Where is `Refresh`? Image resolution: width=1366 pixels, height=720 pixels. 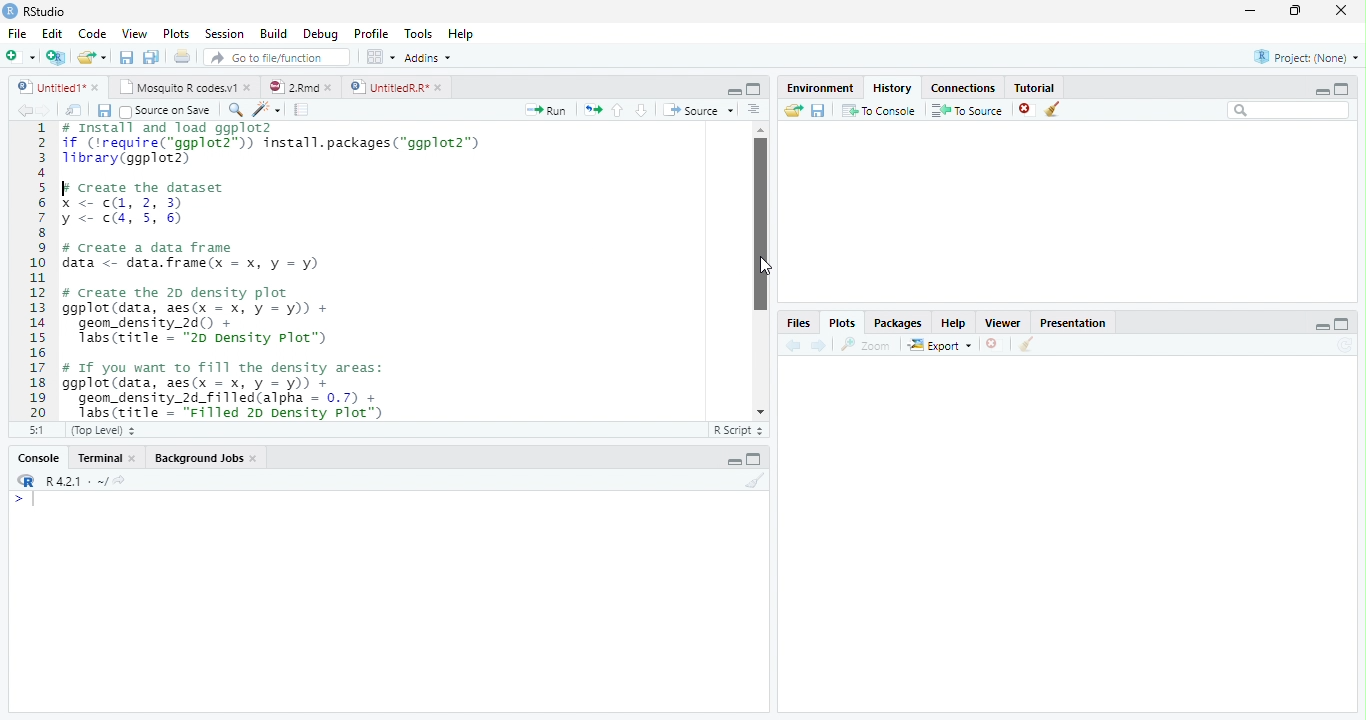 Refresh is located at coordinates (1348, 345).